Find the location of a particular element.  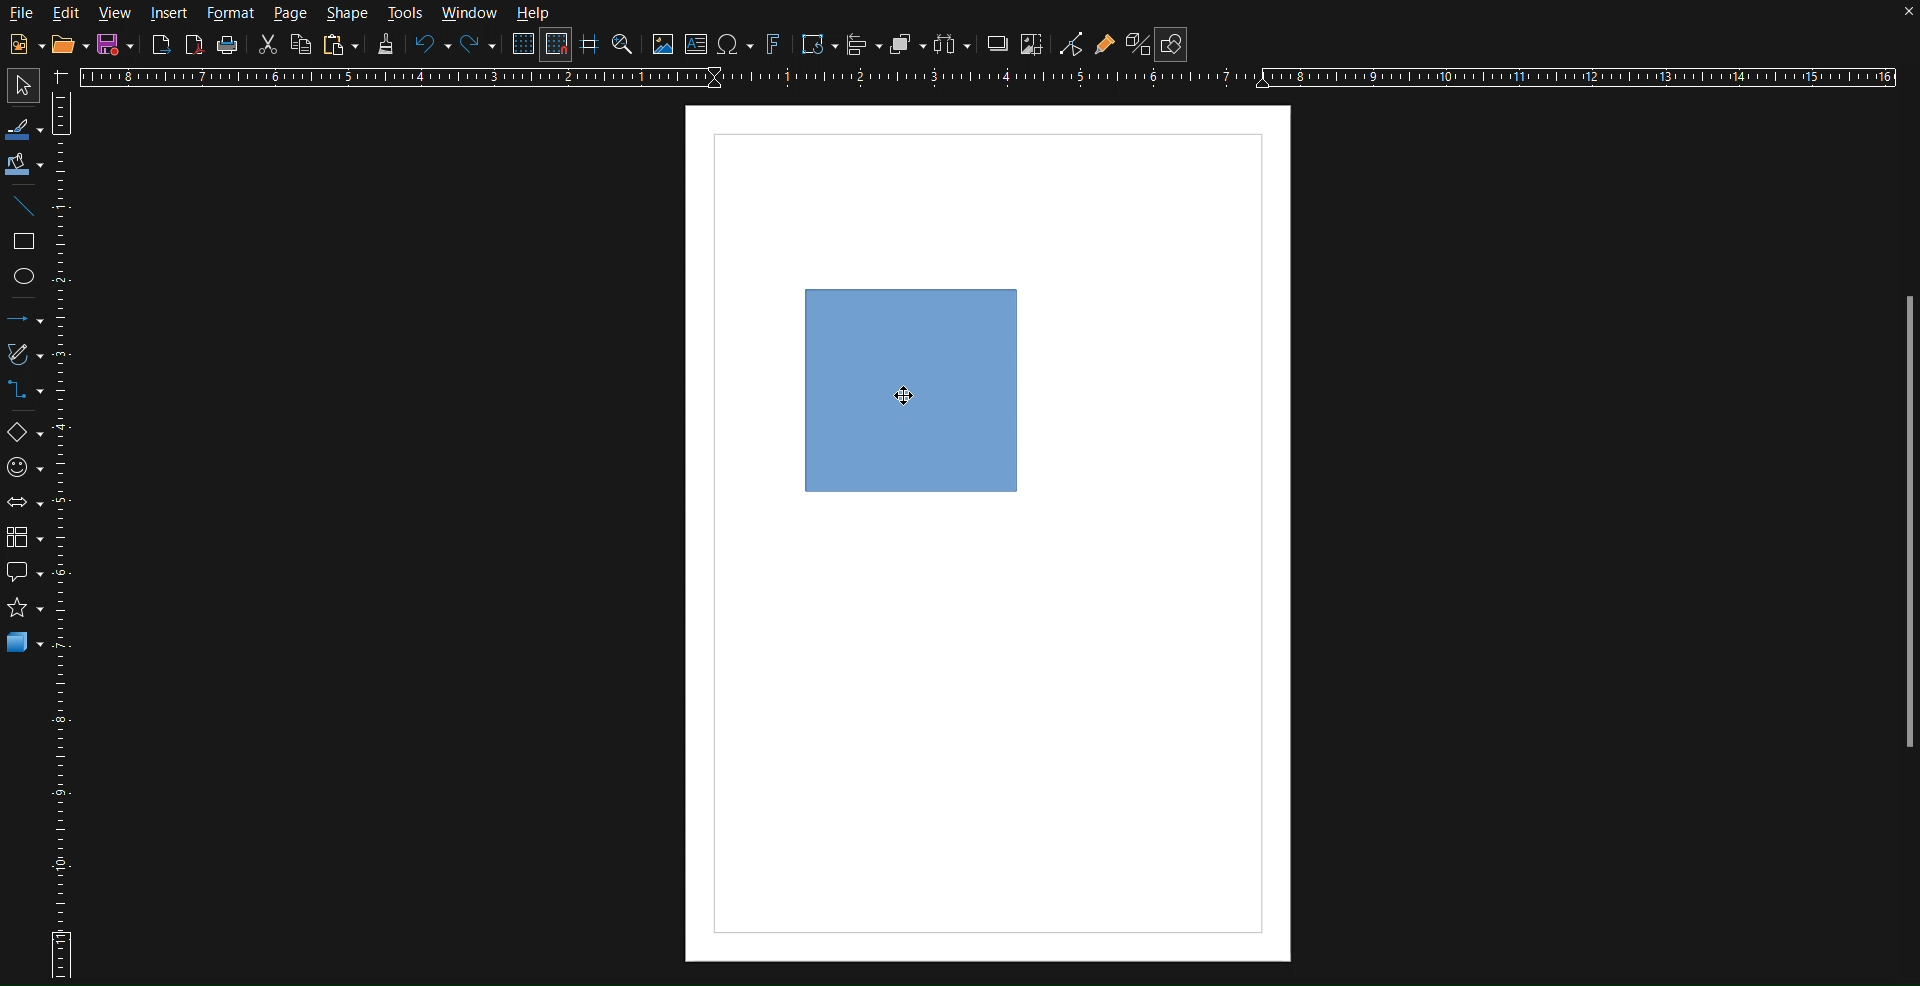

Snap to Grid is located at coordinates (560, 46).